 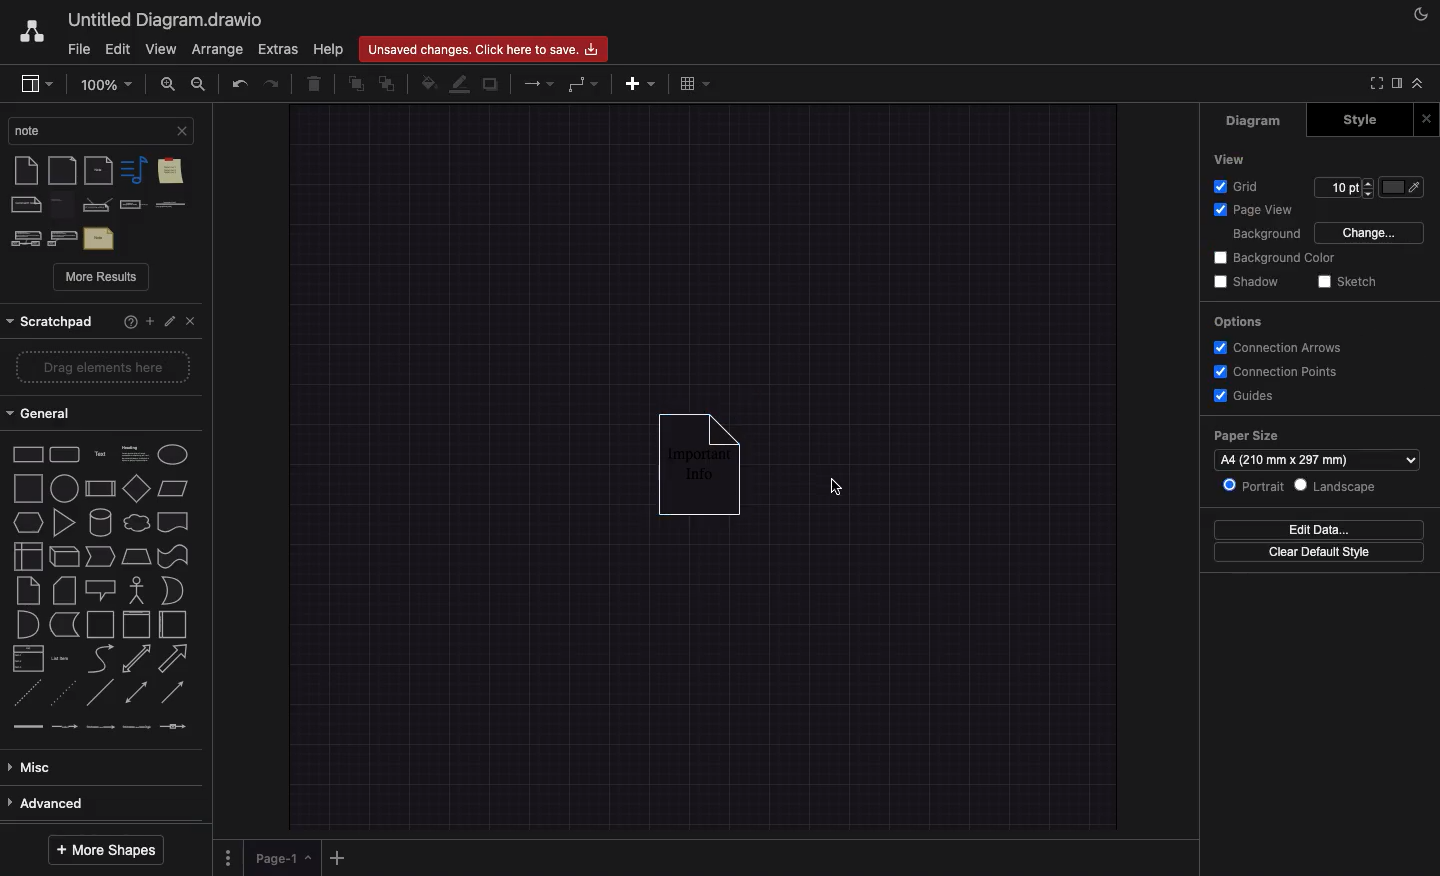 I want to click on Arrange, so click(x=217, y=49).